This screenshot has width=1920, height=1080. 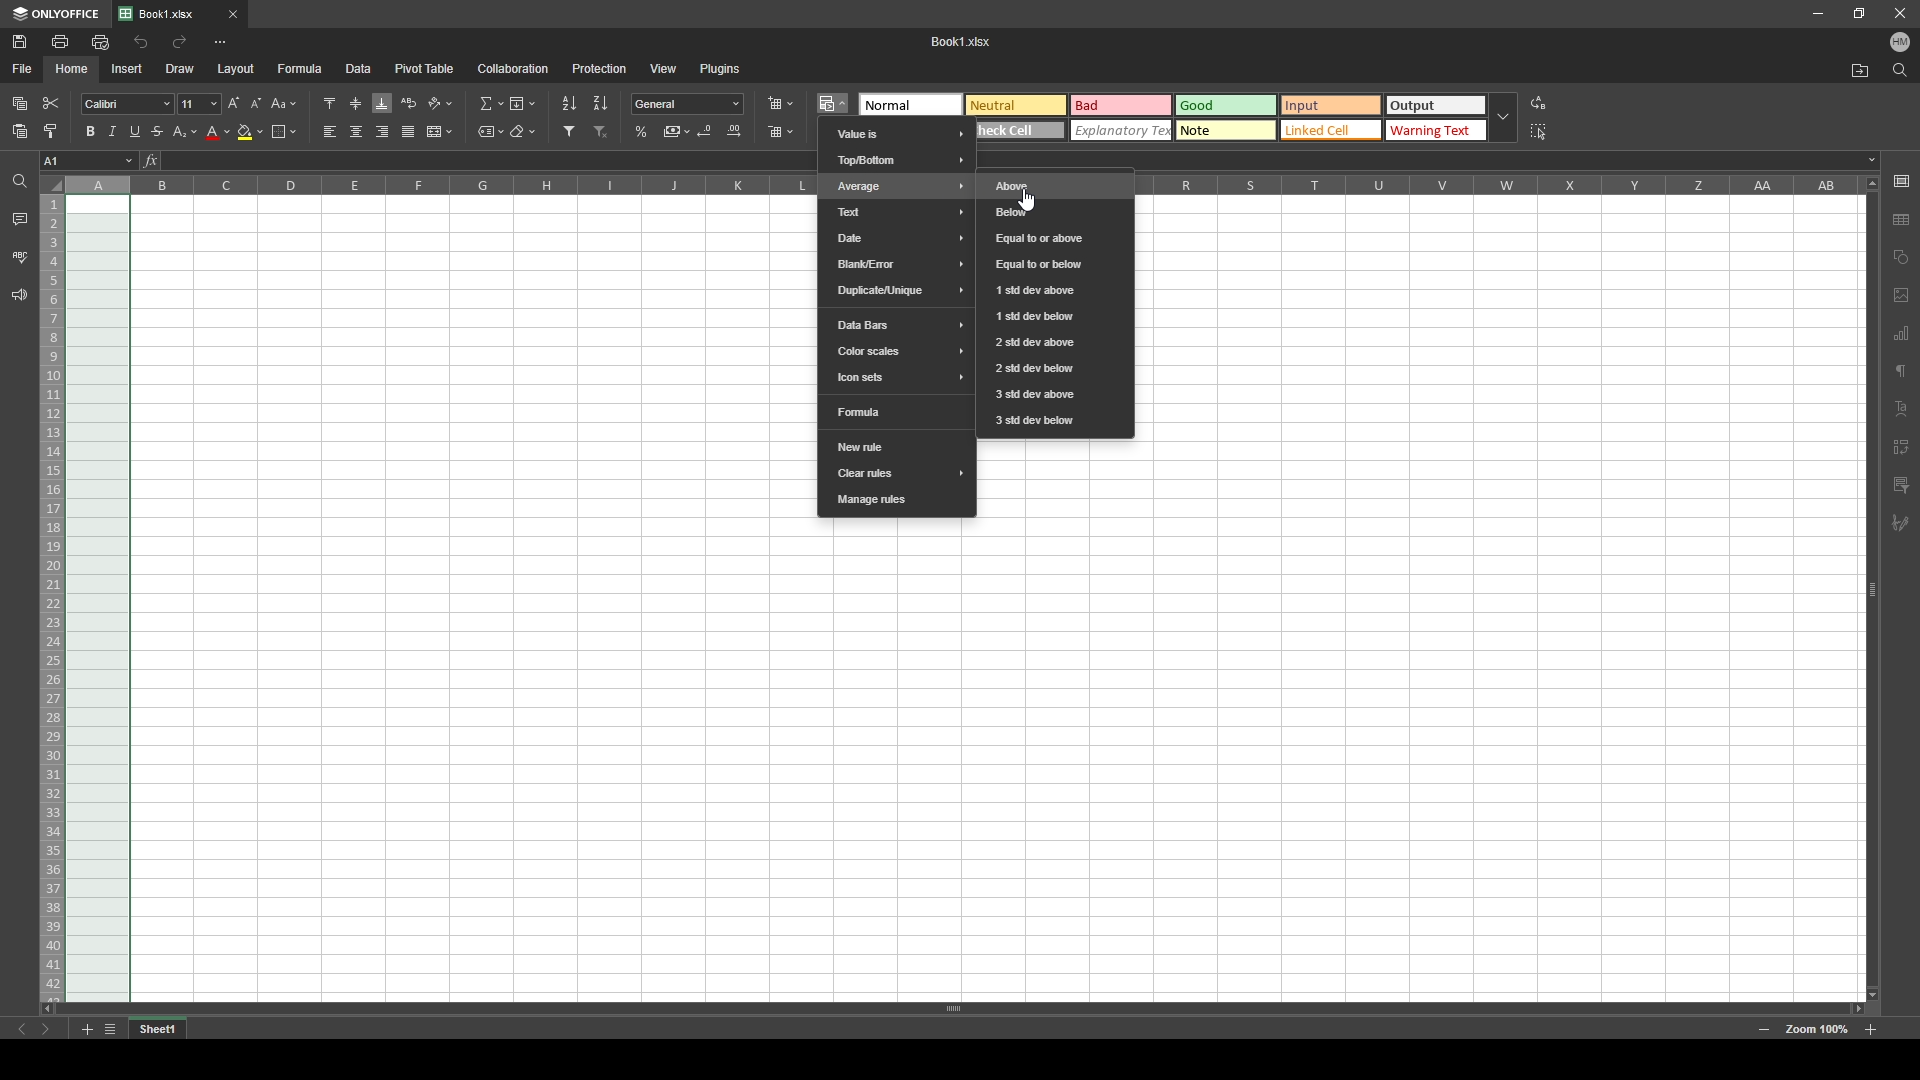 What do you see at coordinates (1055, 239) in the screenshot?
I see `equal to or above` at bounding box center [1055, 239].